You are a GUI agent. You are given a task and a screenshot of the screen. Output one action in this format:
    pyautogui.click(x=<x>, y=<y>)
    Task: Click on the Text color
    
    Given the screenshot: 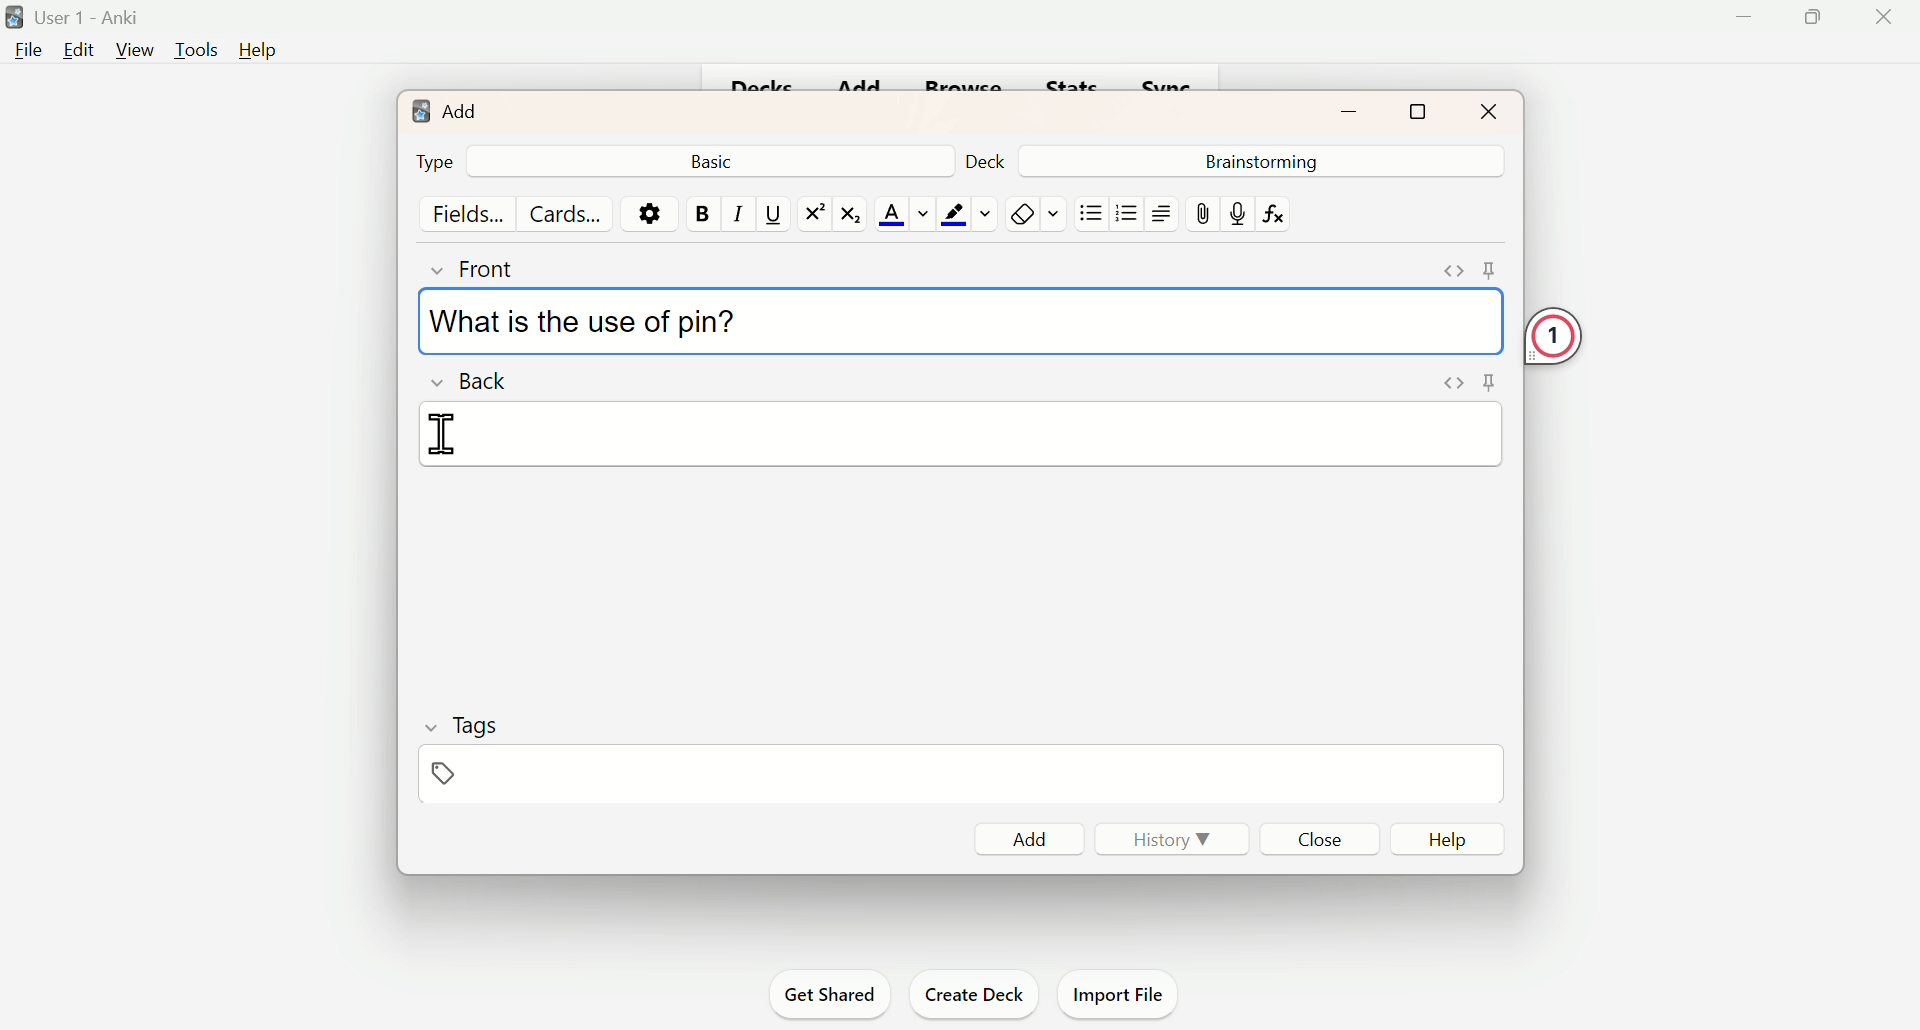 What is the action you would take?
    pyautogui.click(x=904, y=214)
    